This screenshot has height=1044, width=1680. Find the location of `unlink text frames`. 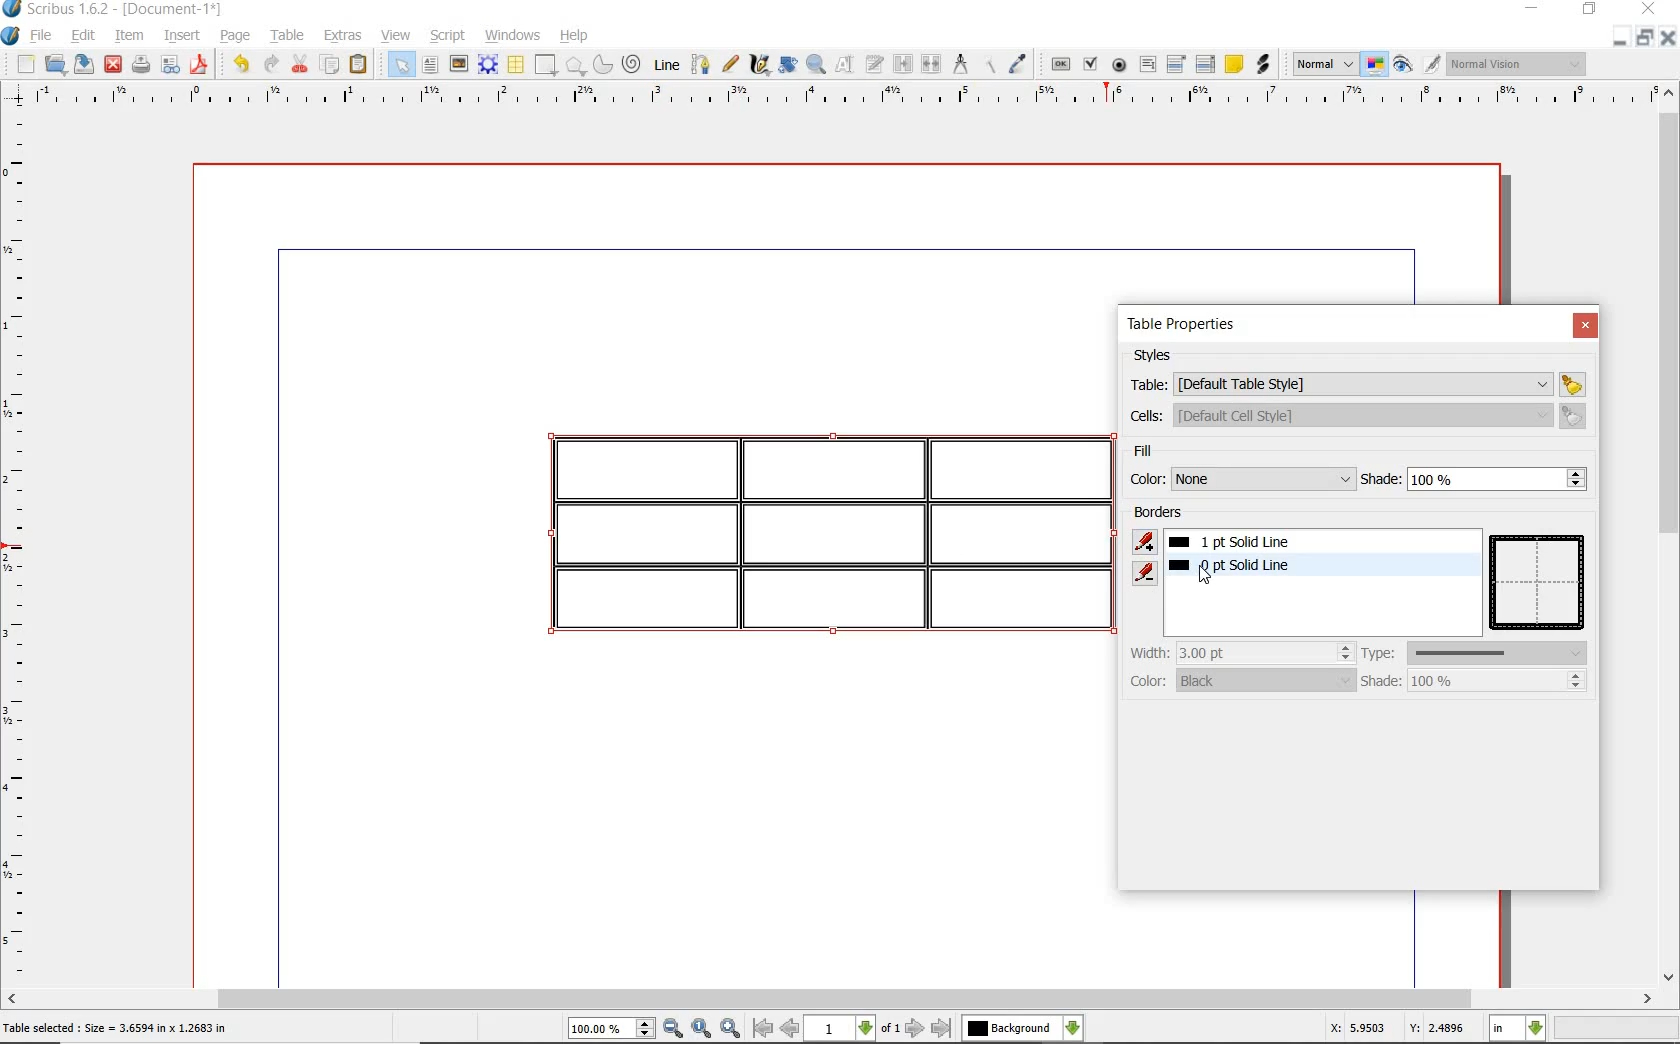

unlink text frames is located at coordinates (932, 64).